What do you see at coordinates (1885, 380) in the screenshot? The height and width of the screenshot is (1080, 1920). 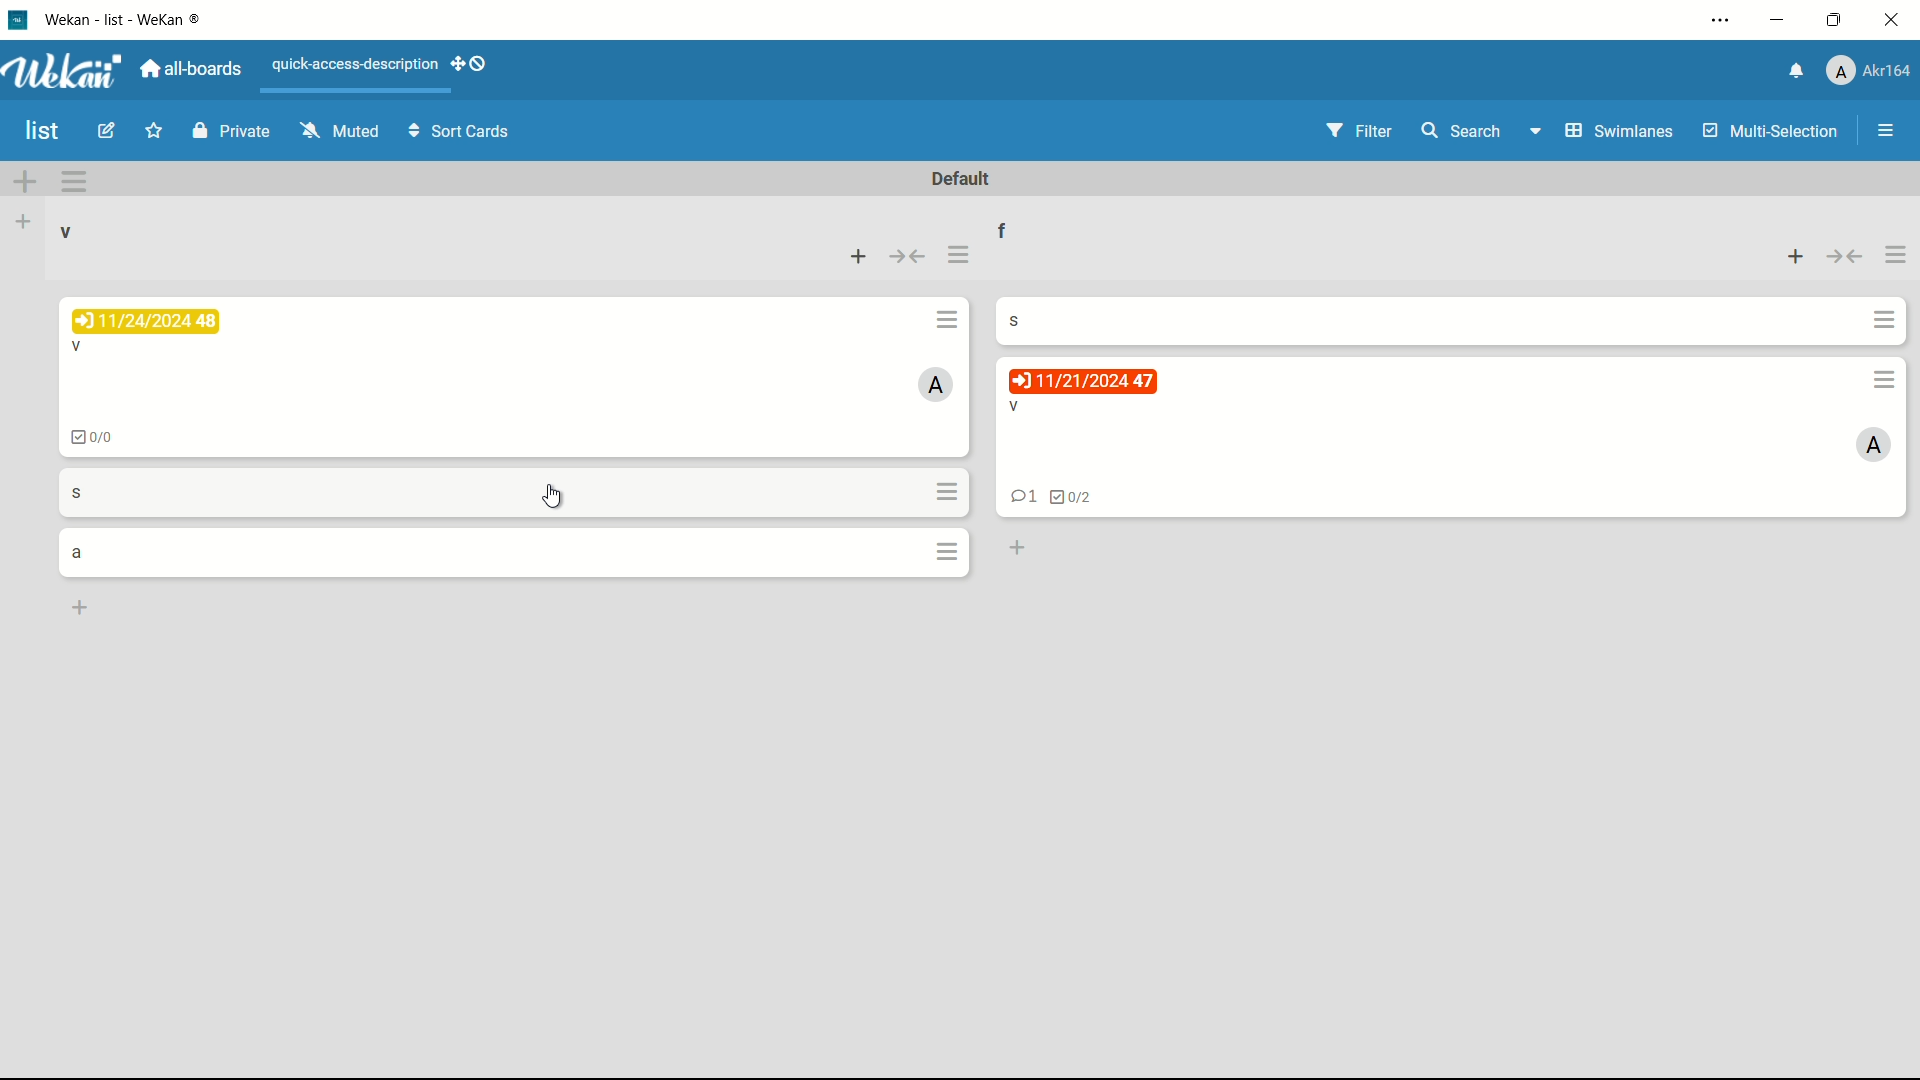 I see `card actions` at bounding box center [1885, 380].